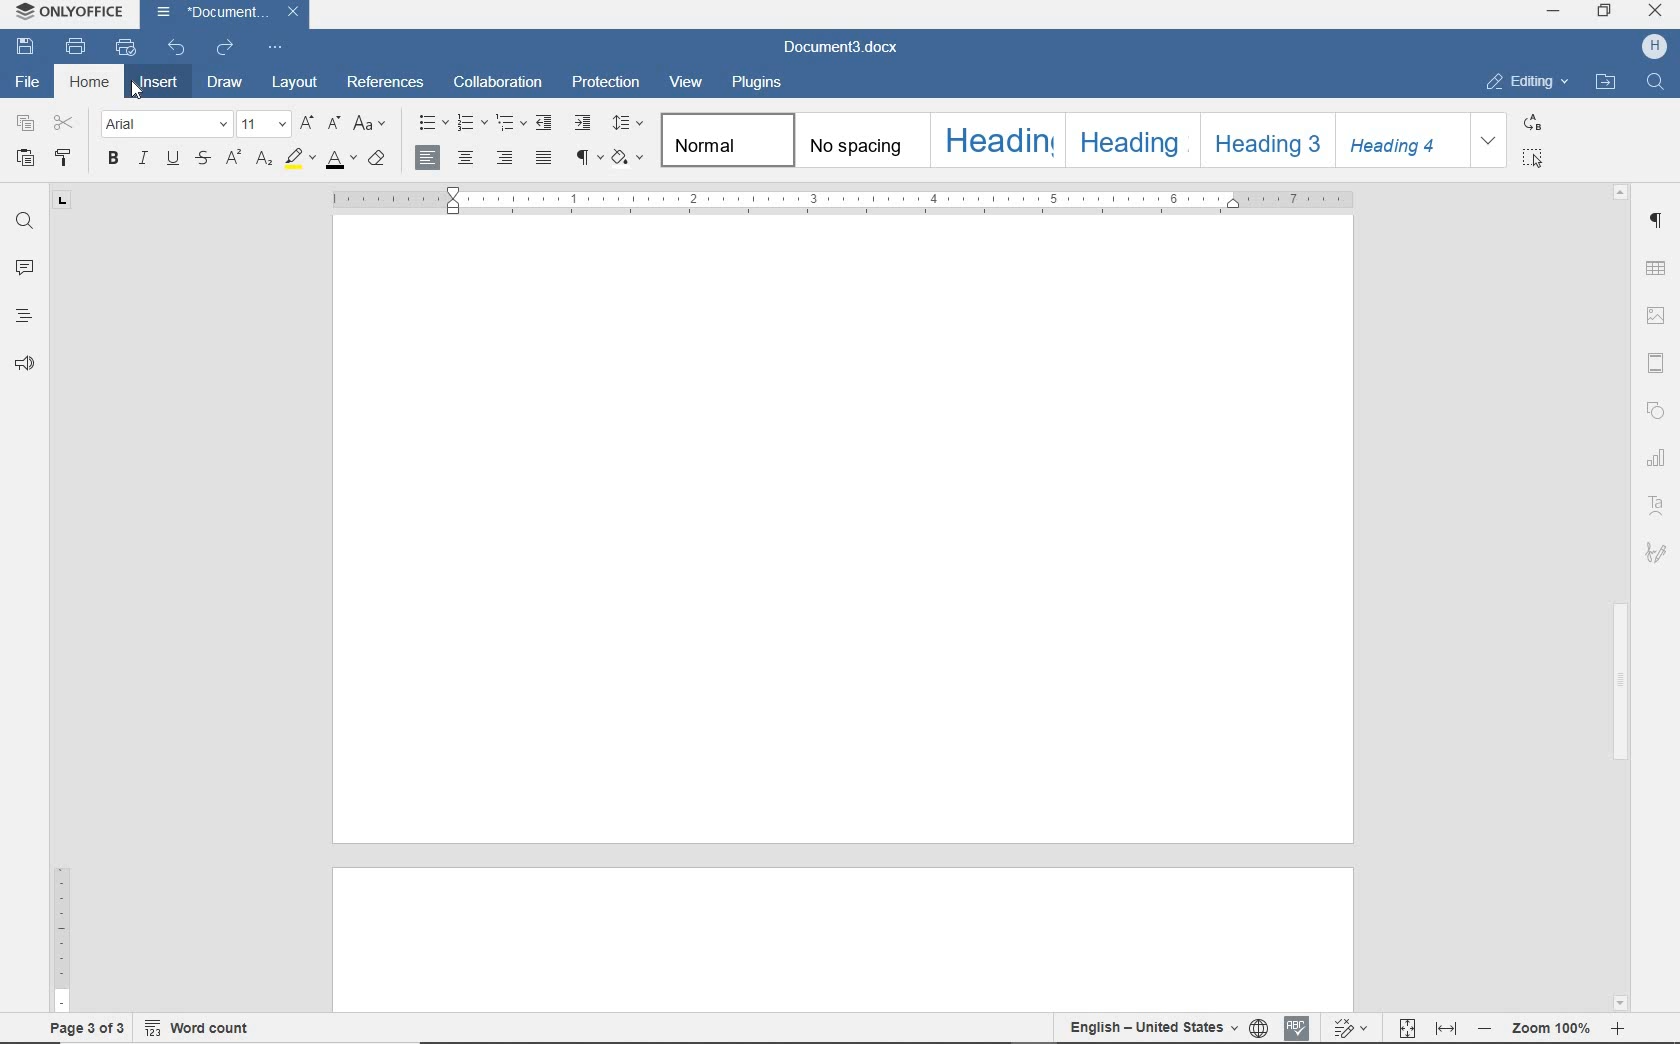 The image size is (1680, 1044). Describe the element at coordinates (307, 122) in the screenshot. I see `INCREASE FONT SIZE` at that location.